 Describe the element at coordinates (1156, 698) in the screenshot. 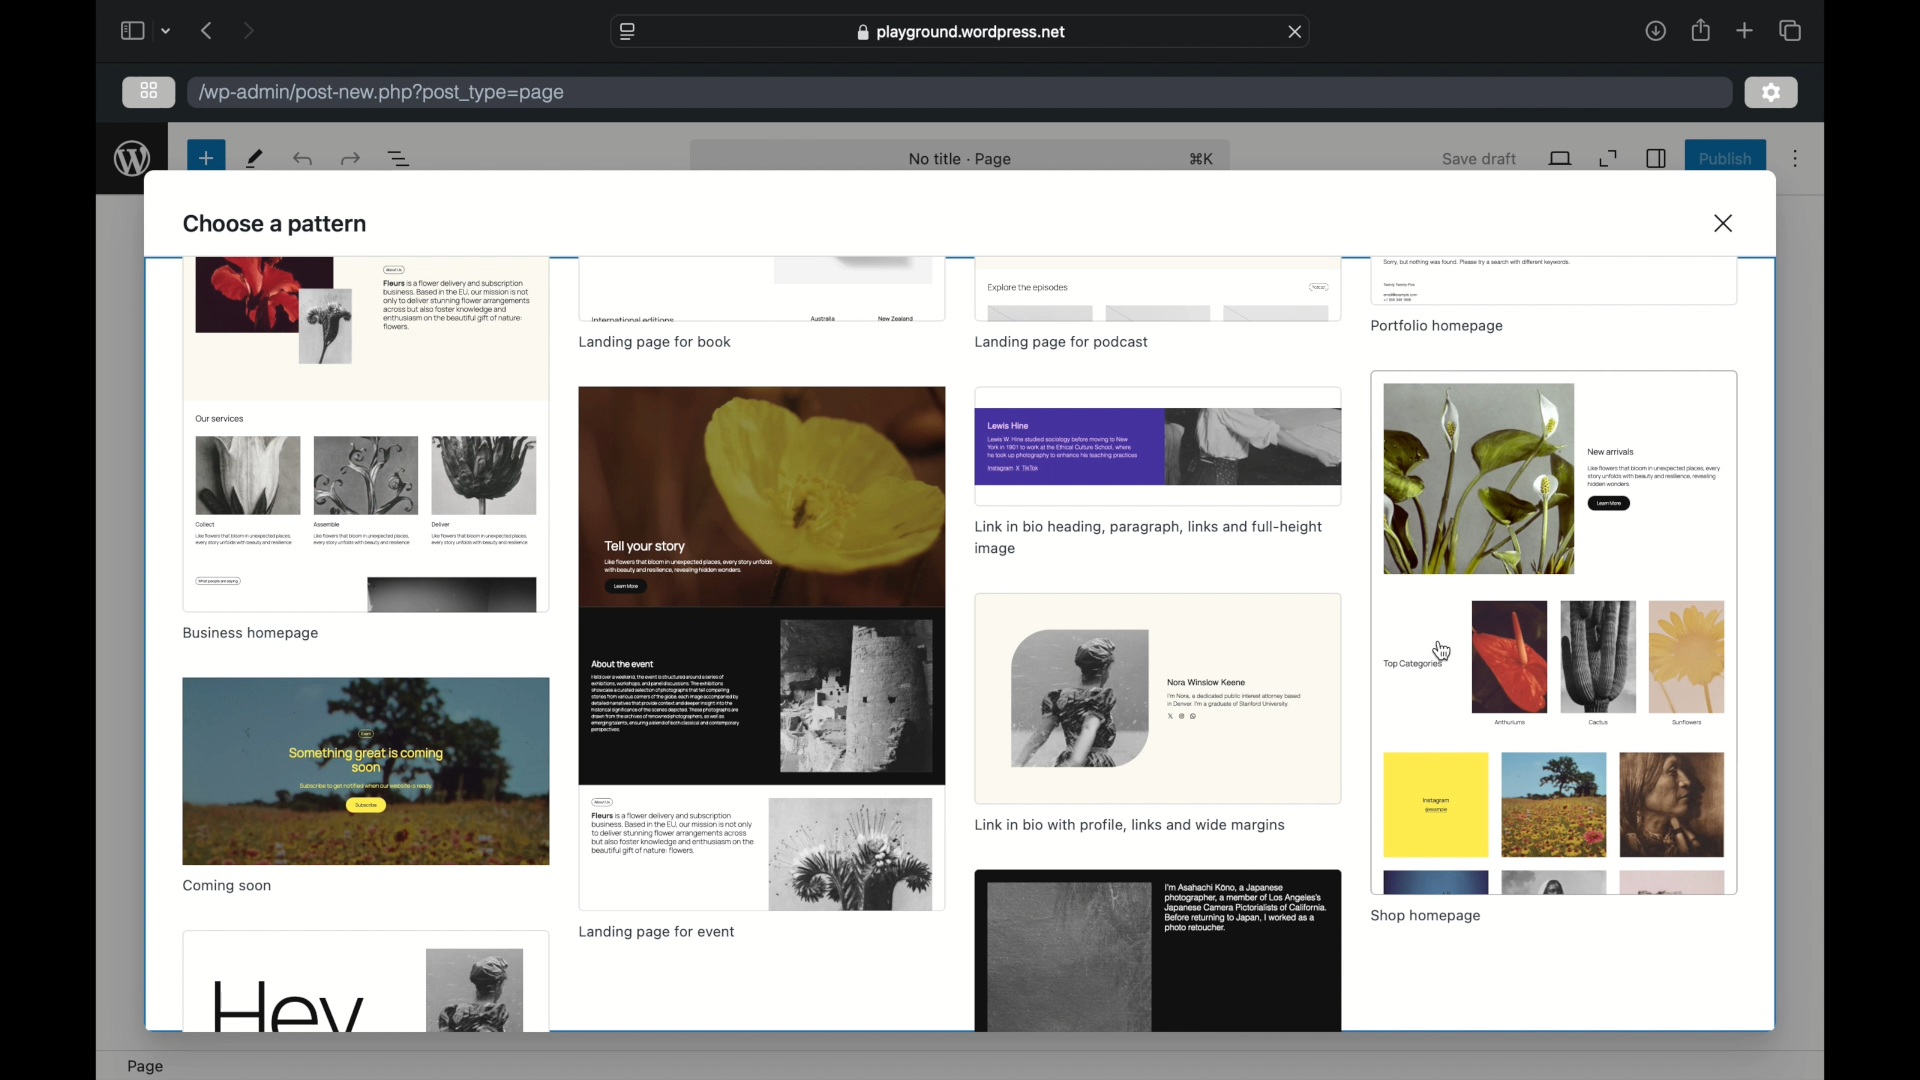

I see `preview` at that location.